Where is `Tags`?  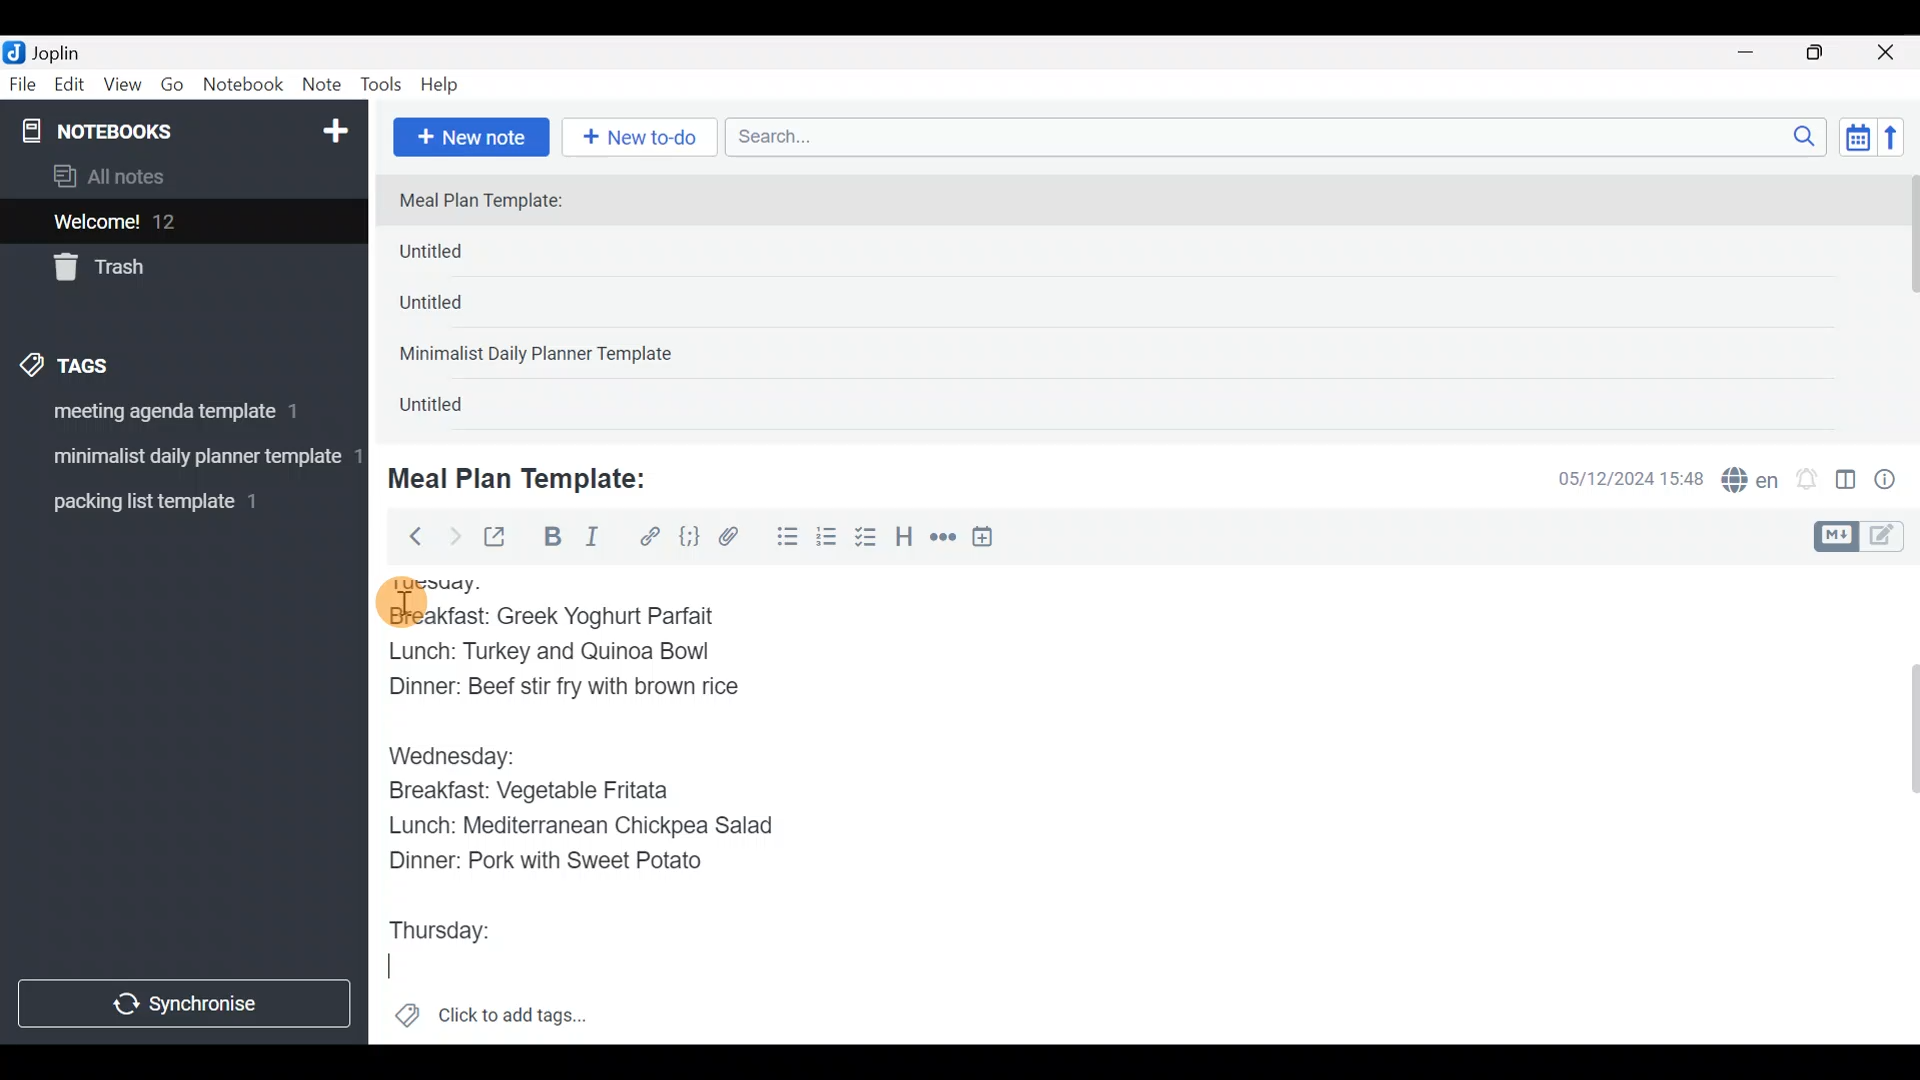 Tags is located at coordinates (112, 362).